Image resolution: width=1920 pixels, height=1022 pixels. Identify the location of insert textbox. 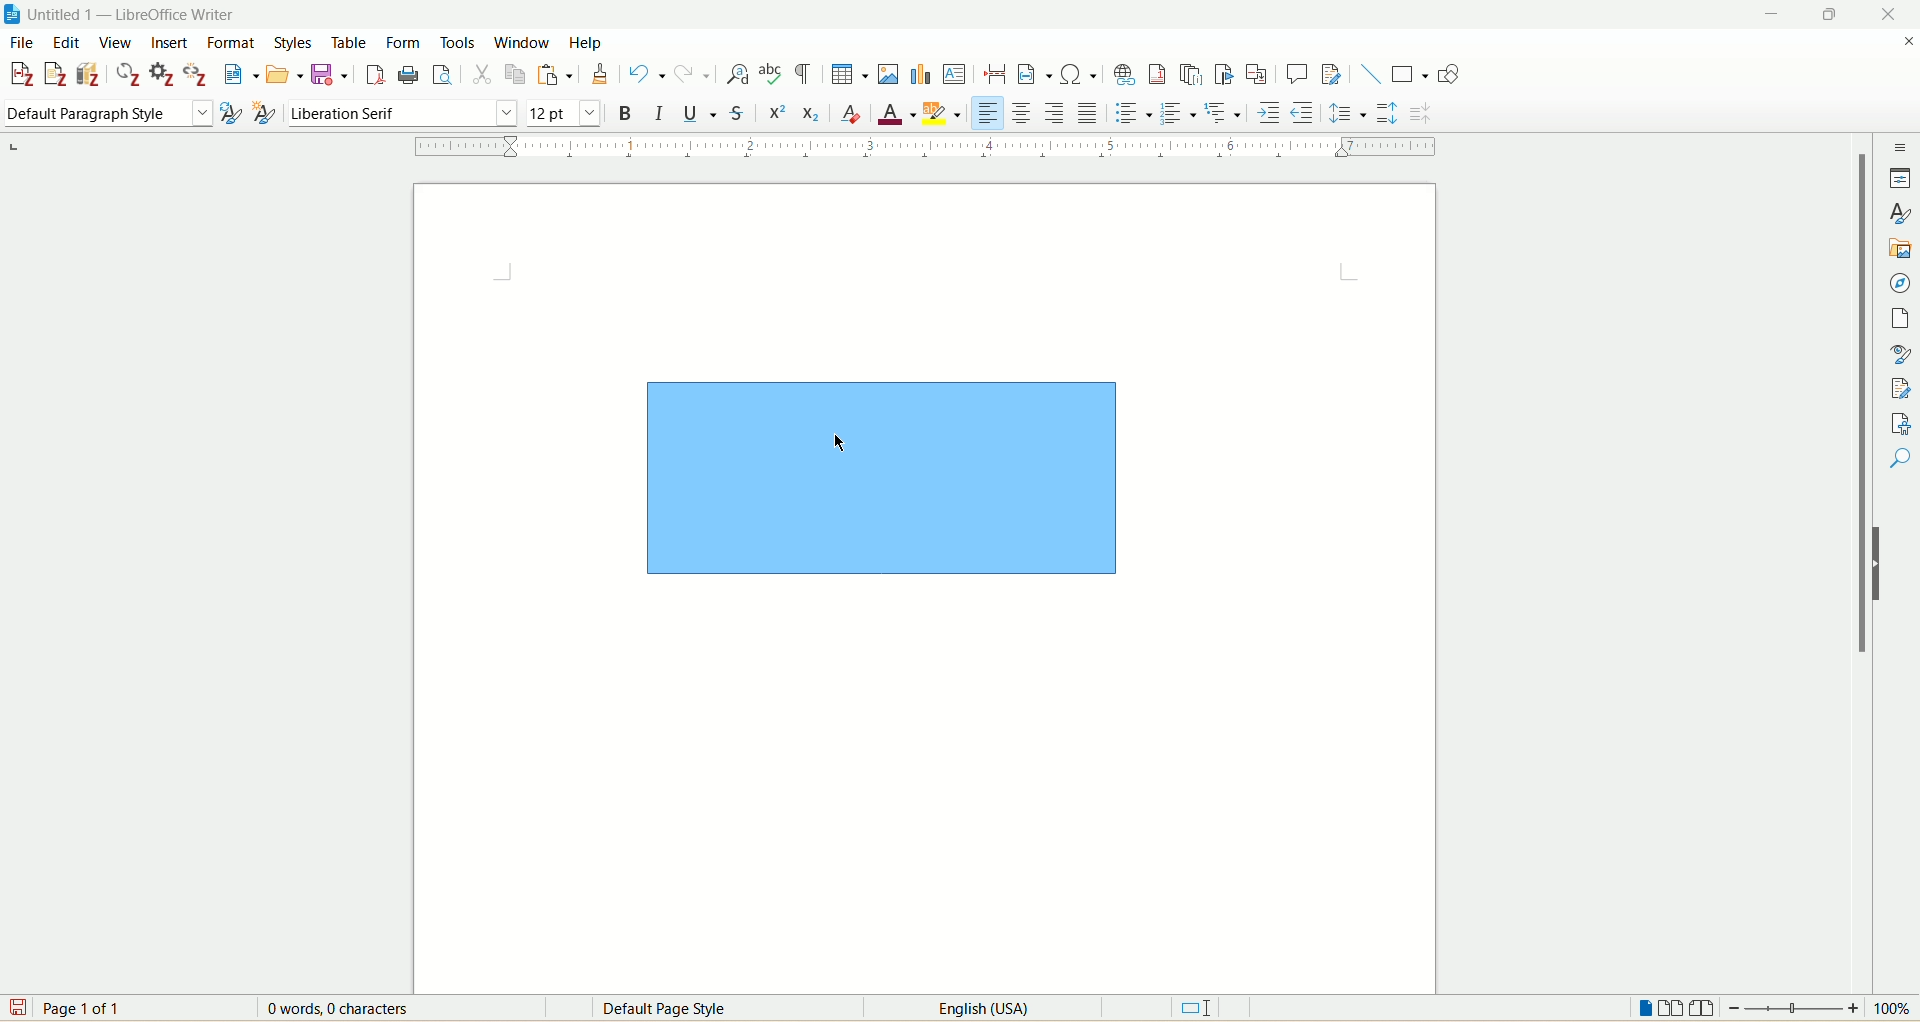
(957, 74).